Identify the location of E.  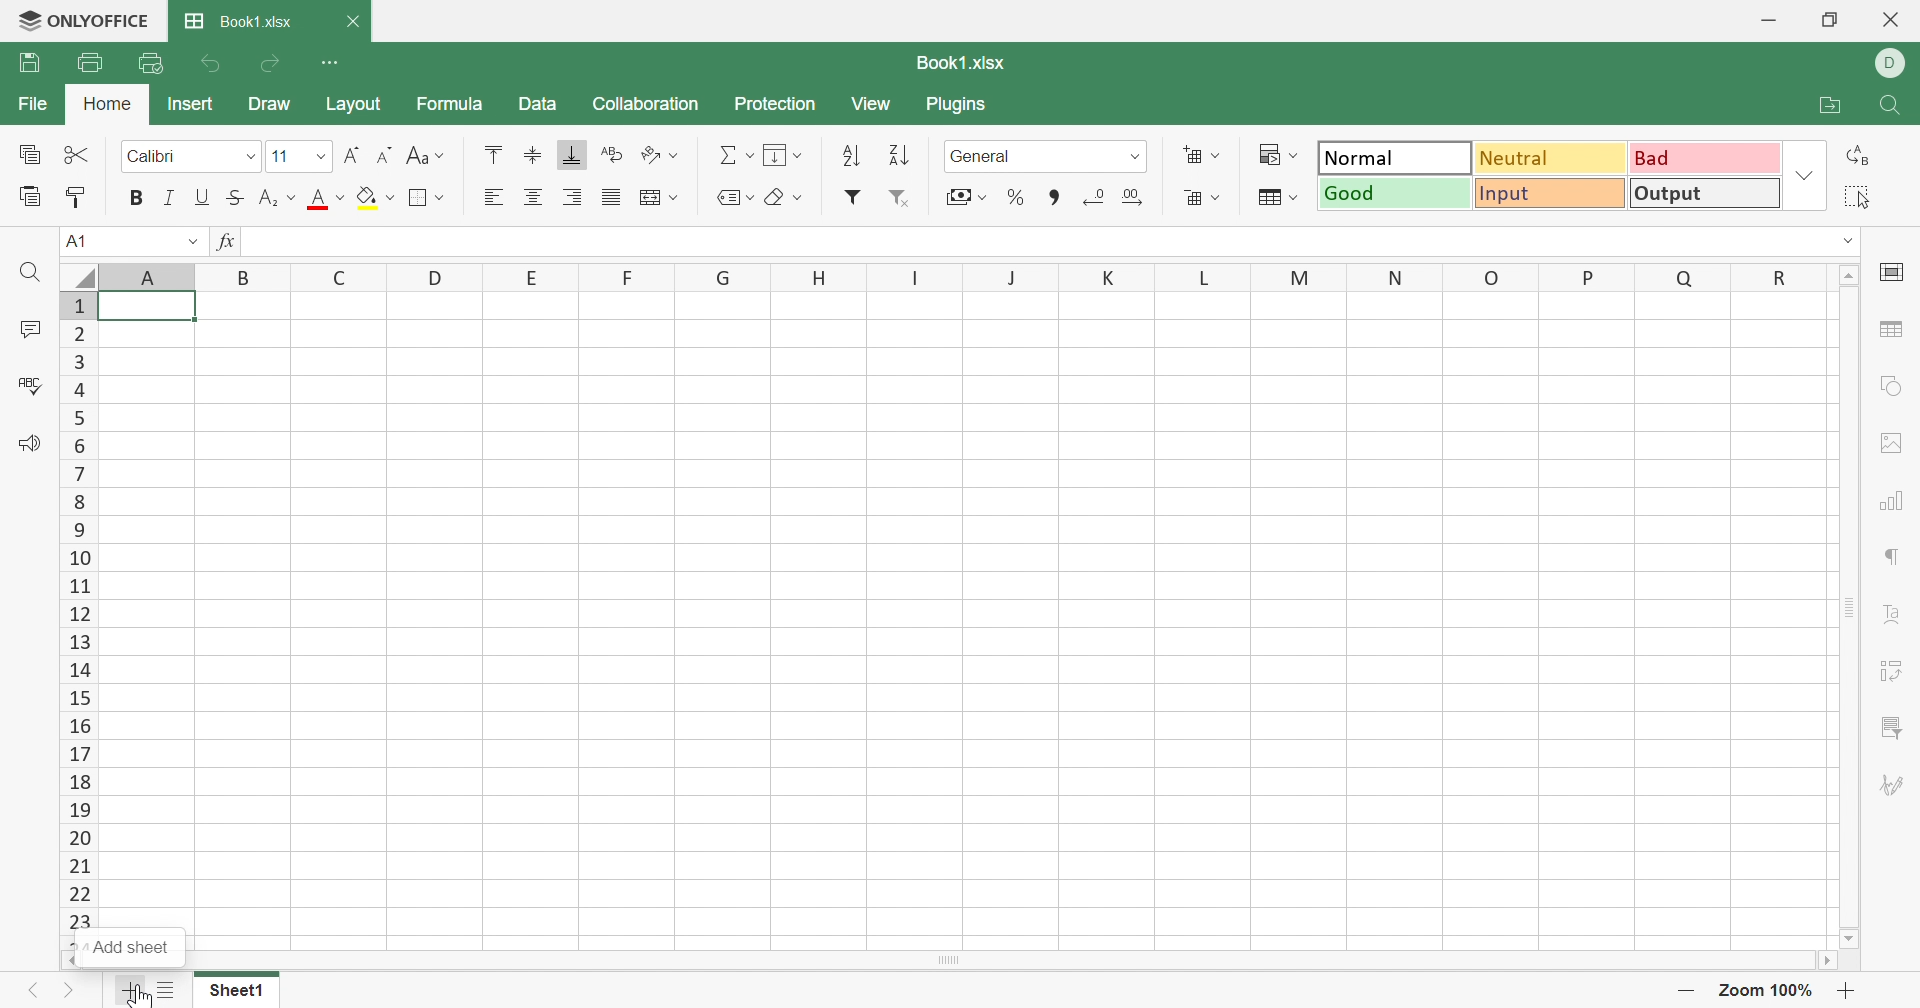
(529, 276).